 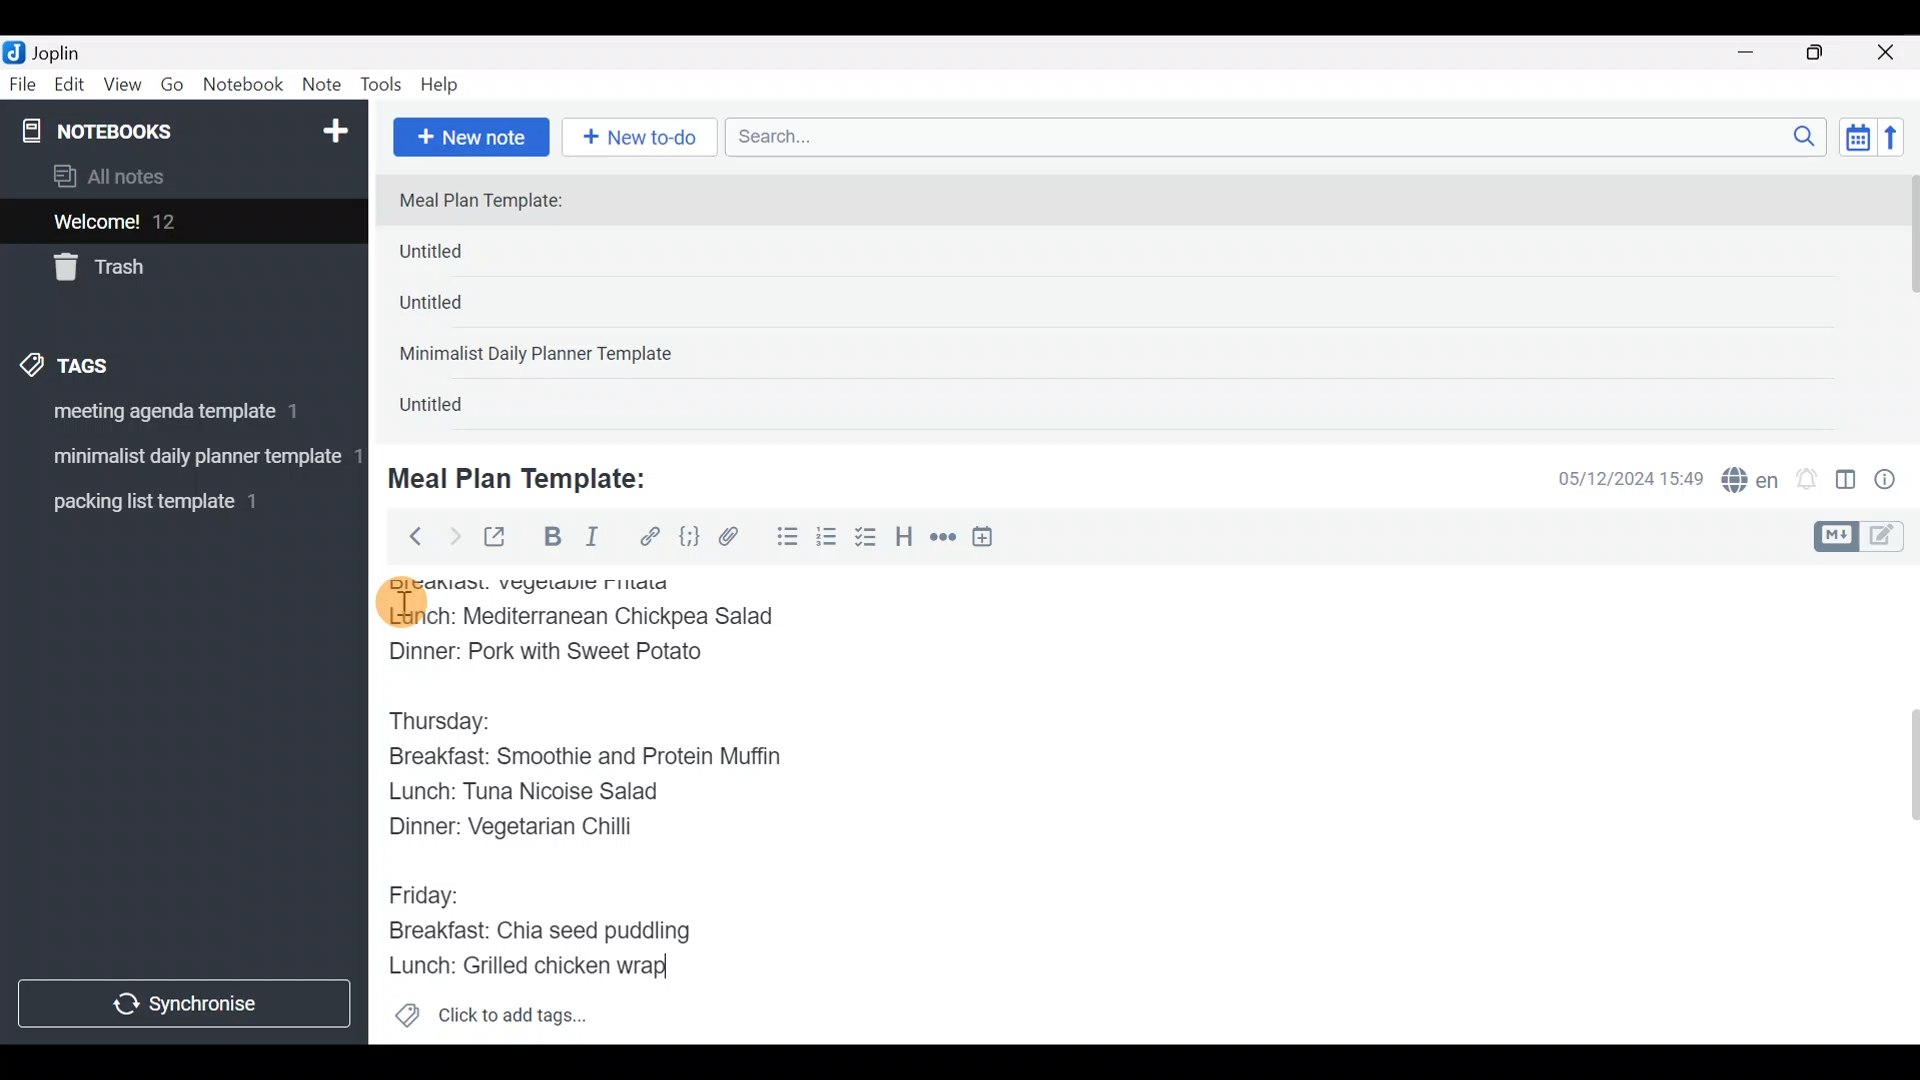 I want to click on Tools, so click(x=382, y=86).